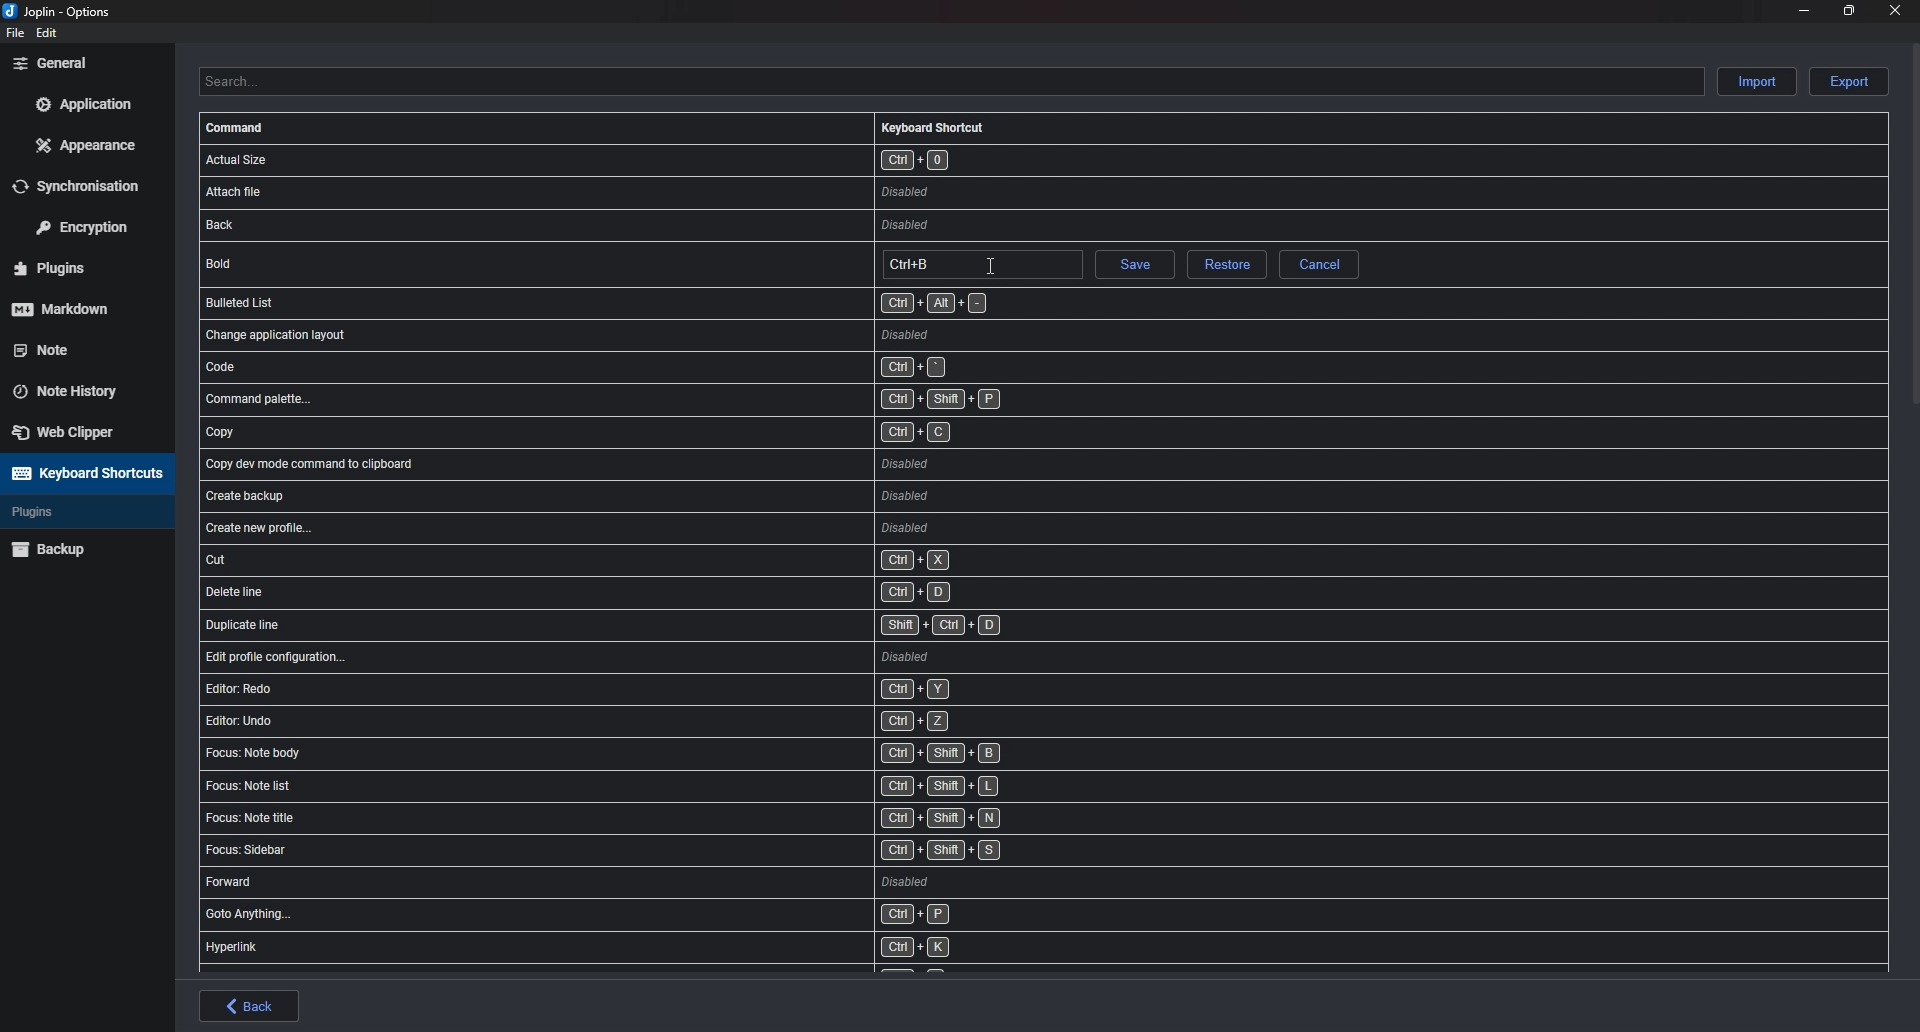 Image resolution: width=1920 pixels, height=1032 pixels. Describe the element at coordinates (77, 308) in the screenshot. I see `mark down` at that location.